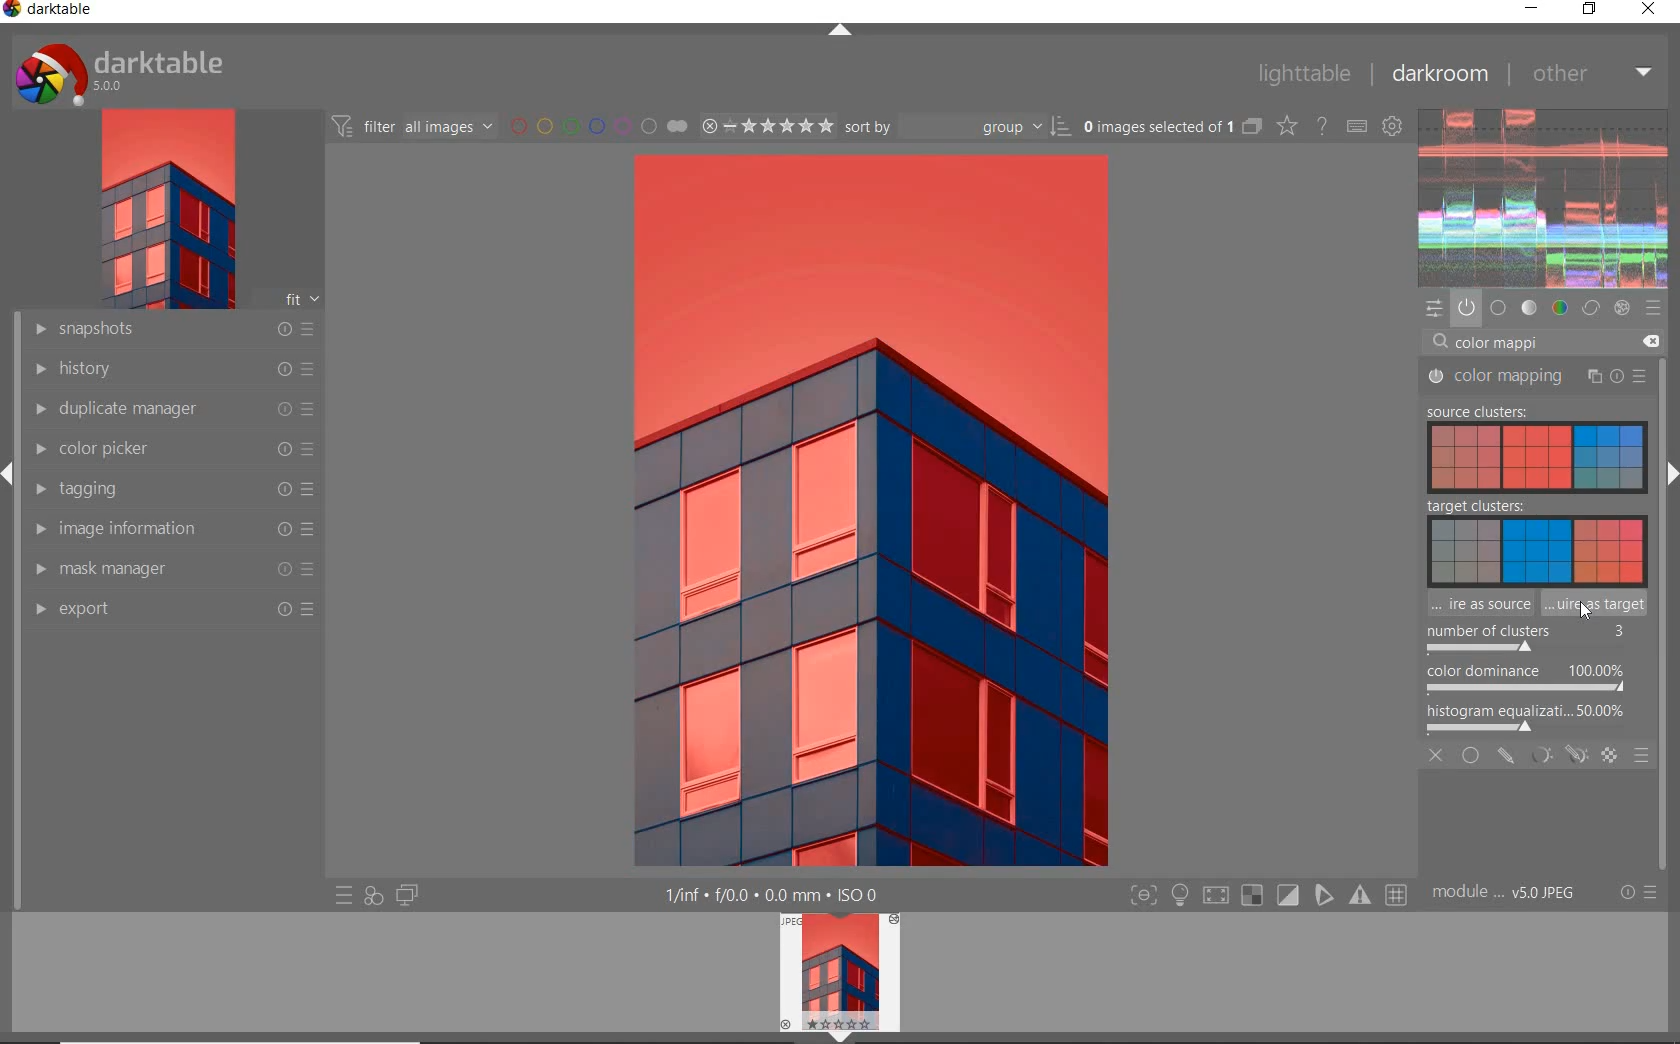 This screenshot has height=1044, width=1680. What do you see at coordinates (1653, 309) in the screenshot?
I see `preset` at bounding box center [1653, 309].